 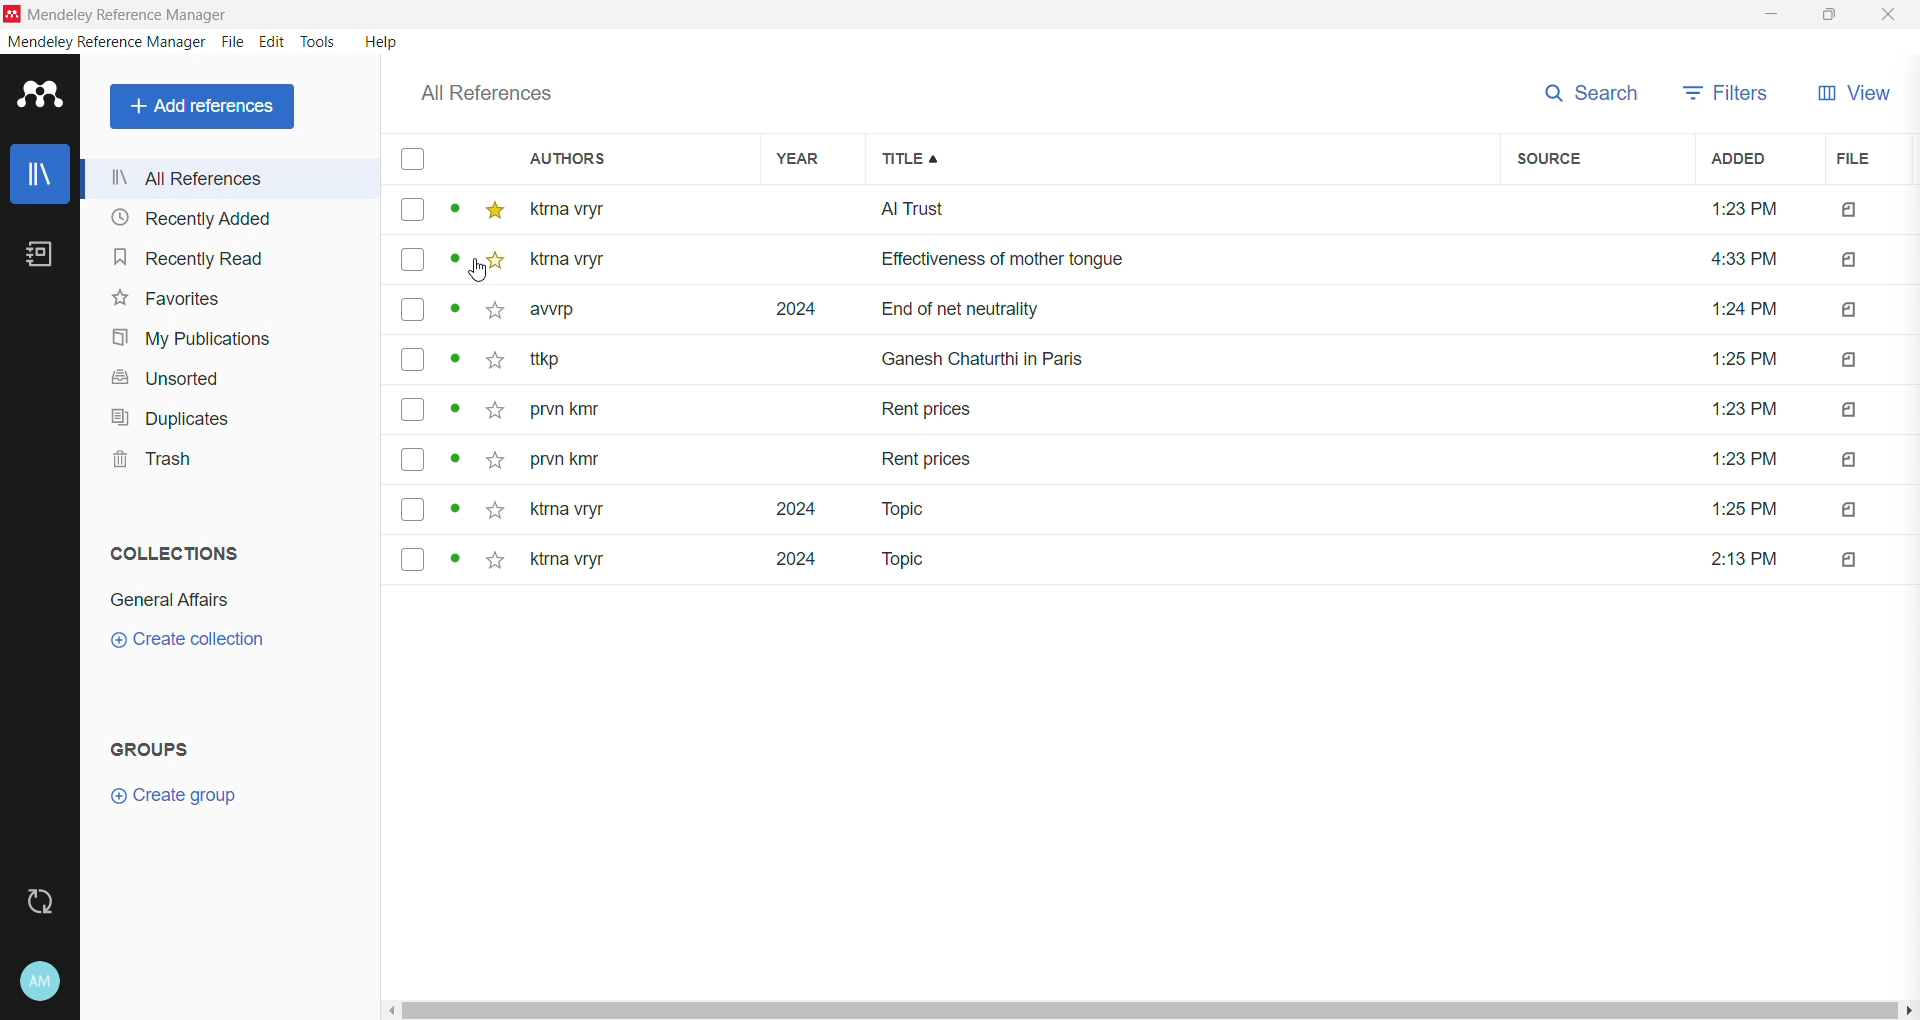 I want to click on dot , so click(x=449, y=266).